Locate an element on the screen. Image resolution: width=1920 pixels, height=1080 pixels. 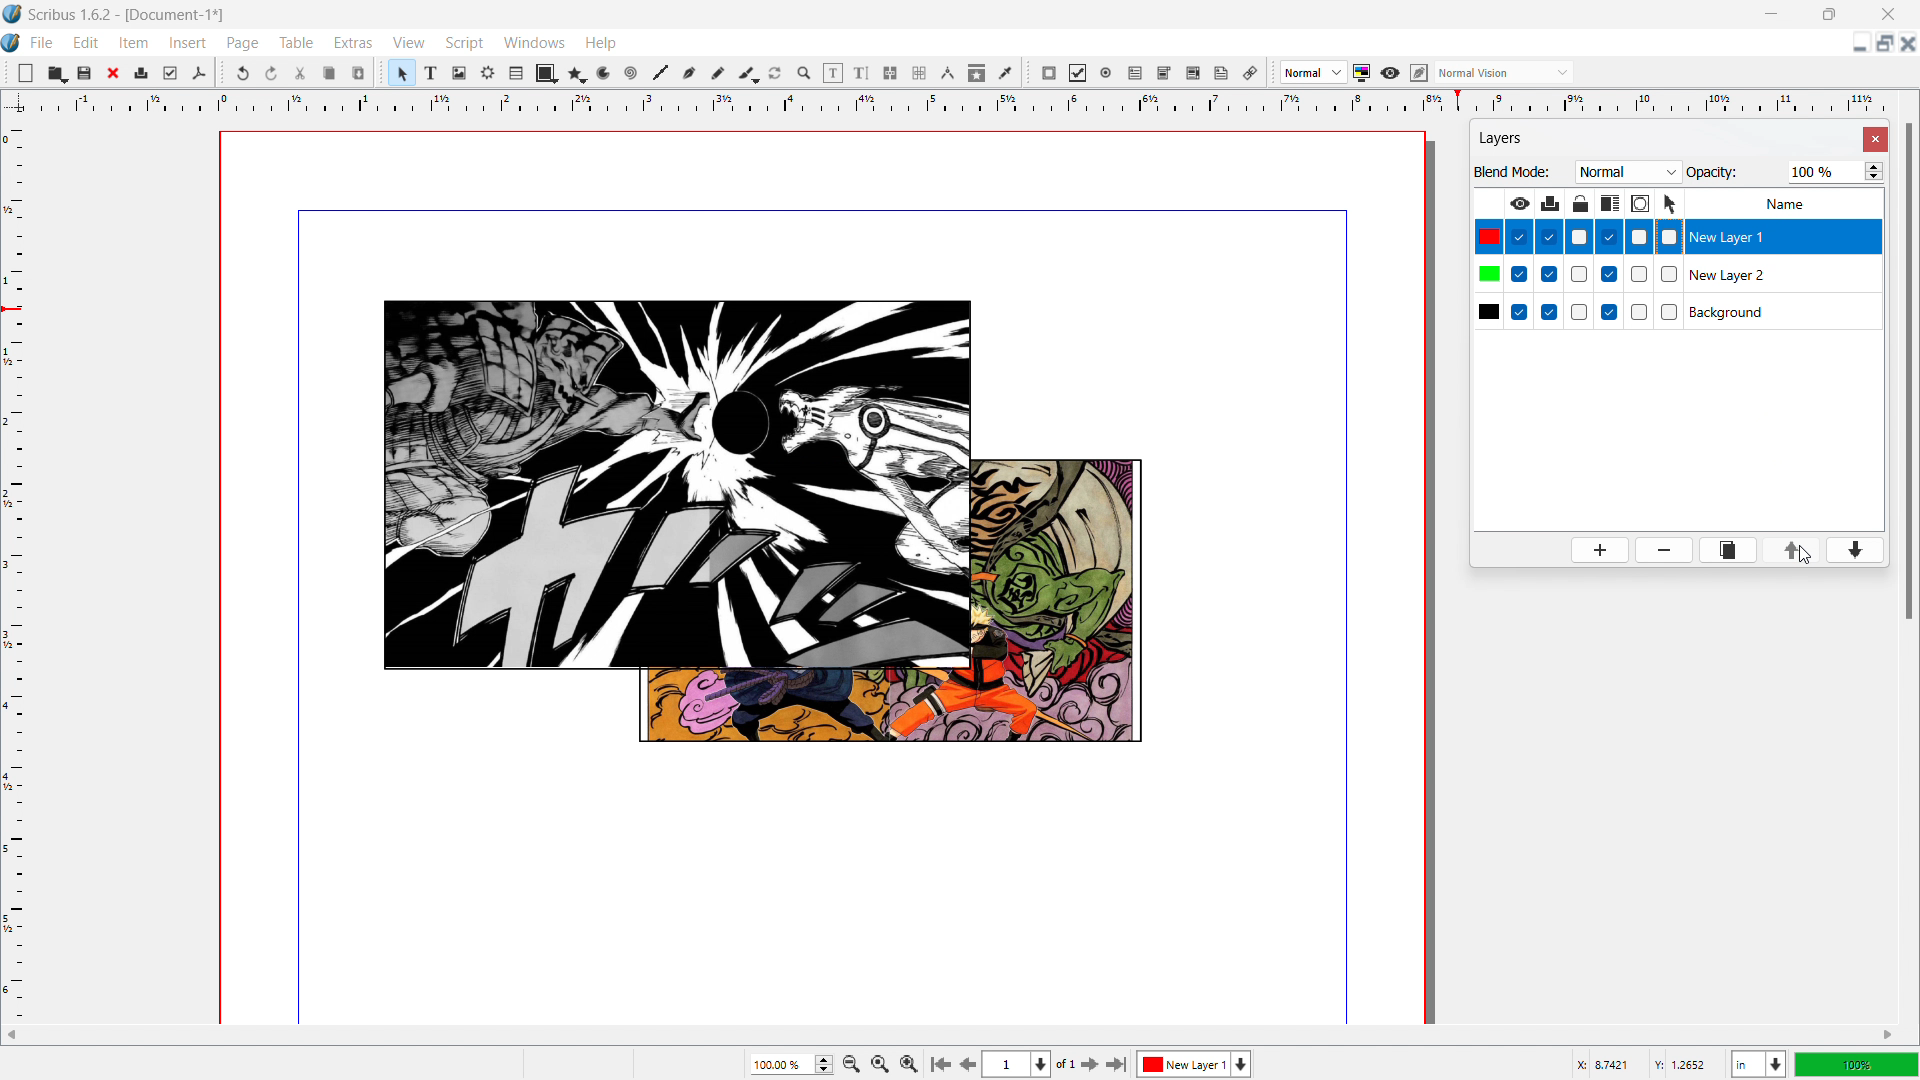
scroll left is located at coordinates (13, 1034).